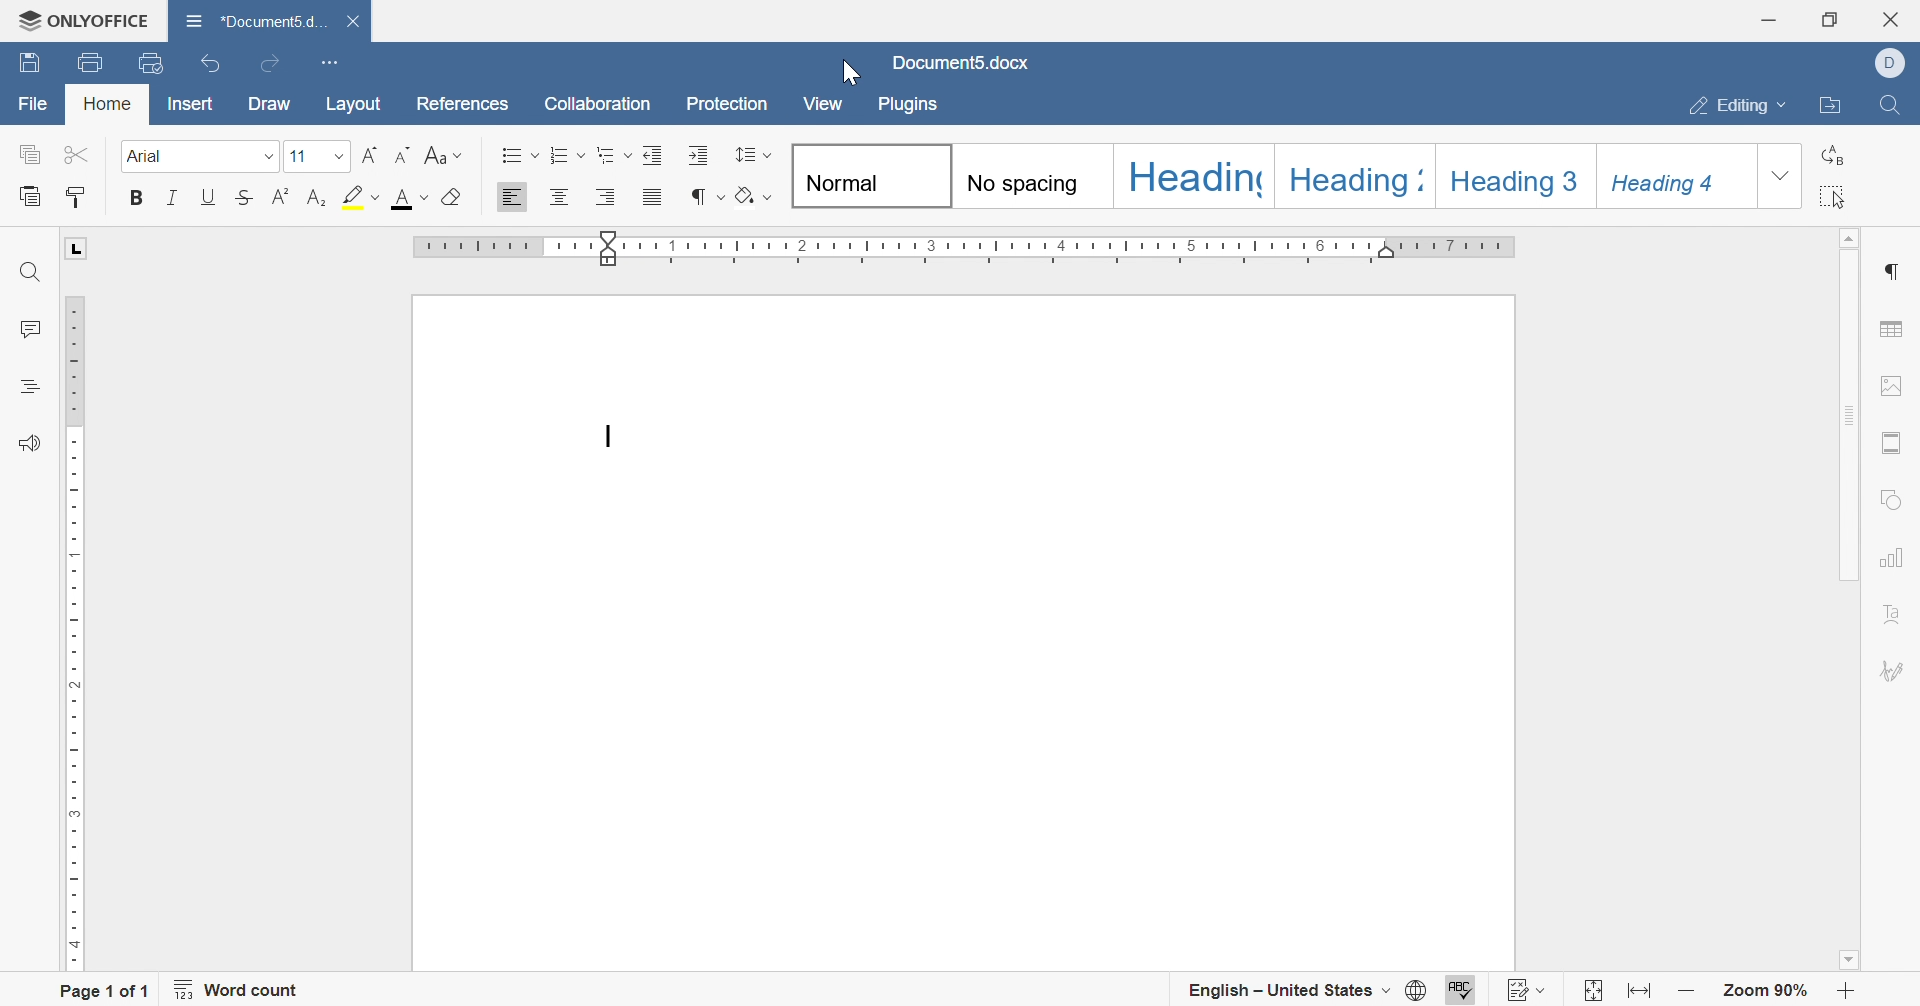  I want to click on change case, so click(443, 154).